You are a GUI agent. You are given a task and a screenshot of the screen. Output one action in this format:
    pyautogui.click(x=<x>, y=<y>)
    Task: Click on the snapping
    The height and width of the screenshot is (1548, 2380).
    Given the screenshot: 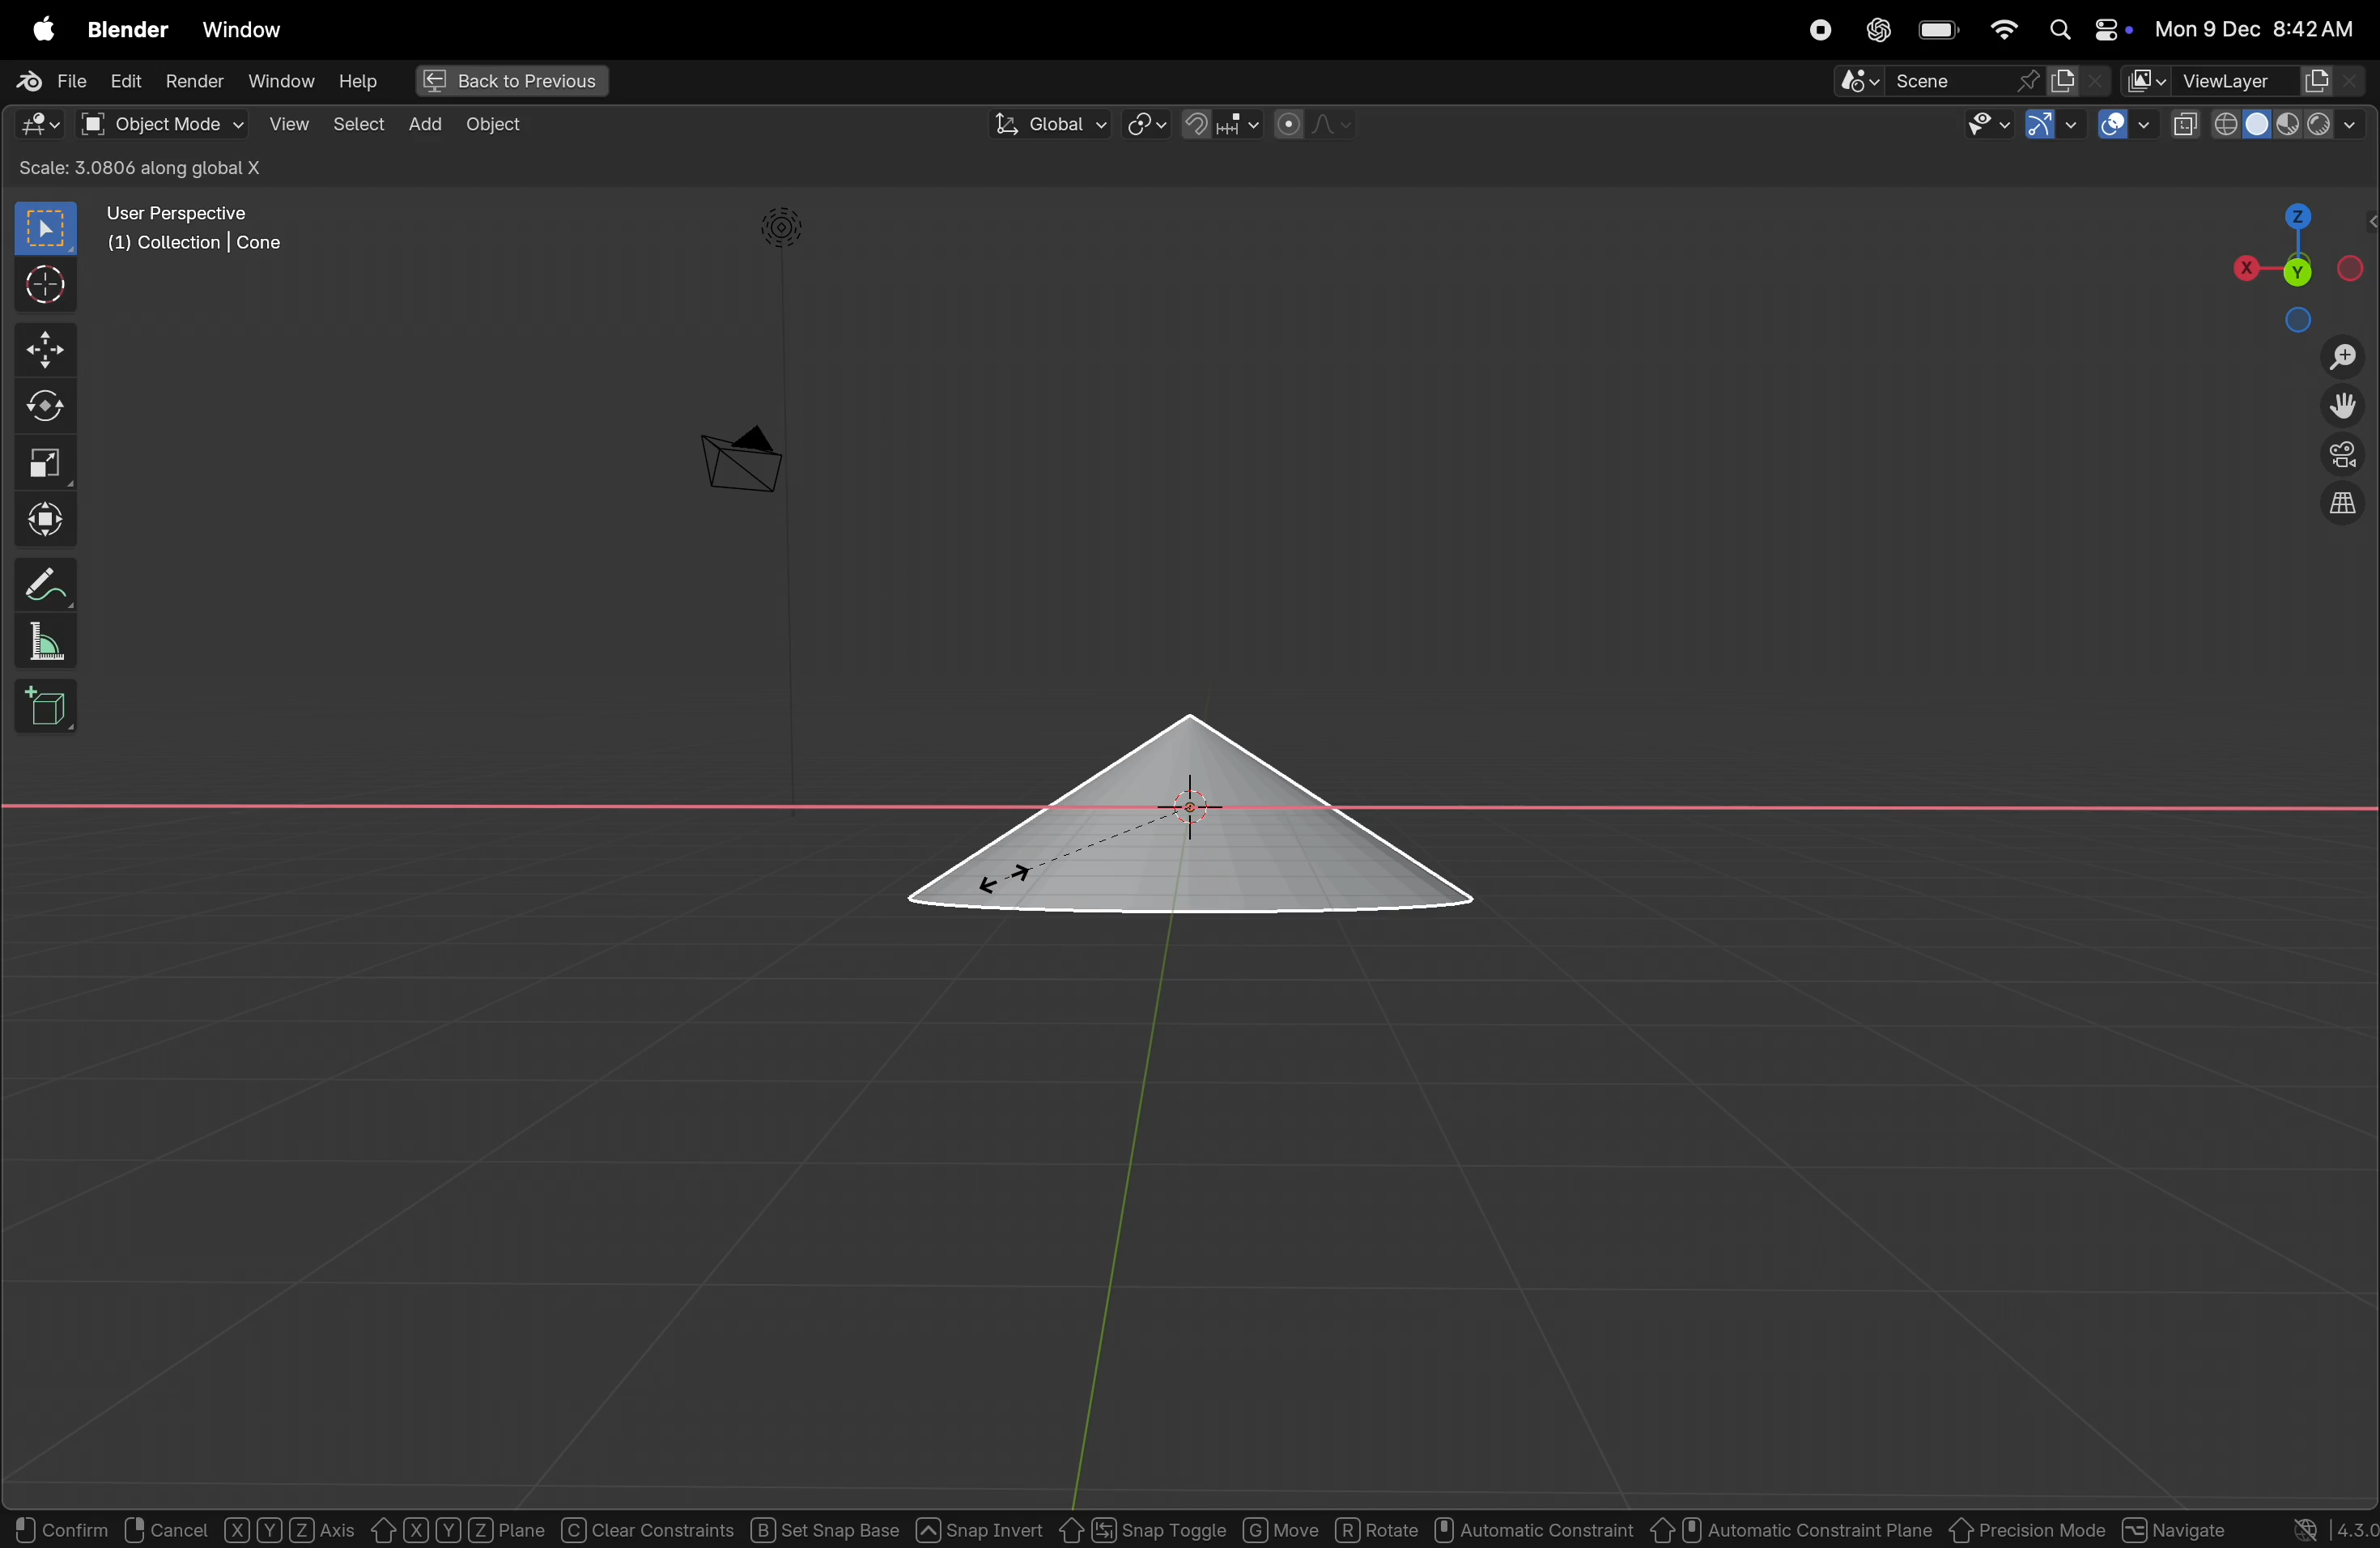 What is the action you would take?
    pyautogui.click(x=1223, y=123)
    